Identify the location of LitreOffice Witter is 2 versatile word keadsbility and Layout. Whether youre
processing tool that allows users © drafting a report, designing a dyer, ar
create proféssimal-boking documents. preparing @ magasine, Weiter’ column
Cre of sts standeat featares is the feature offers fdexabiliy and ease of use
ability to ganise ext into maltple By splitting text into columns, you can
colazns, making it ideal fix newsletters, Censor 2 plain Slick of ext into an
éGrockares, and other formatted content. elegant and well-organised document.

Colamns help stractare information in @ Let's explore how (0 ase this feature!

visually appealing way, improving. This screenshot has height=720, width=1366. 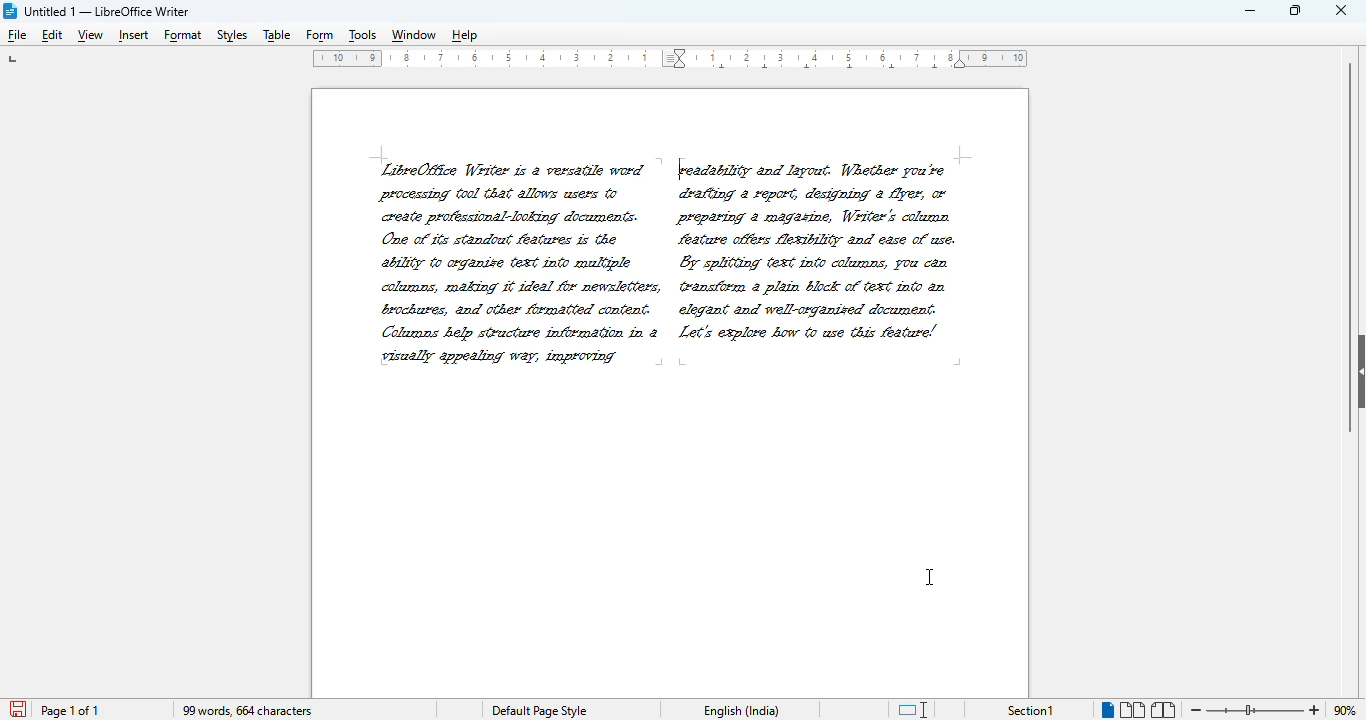
(662, 267).